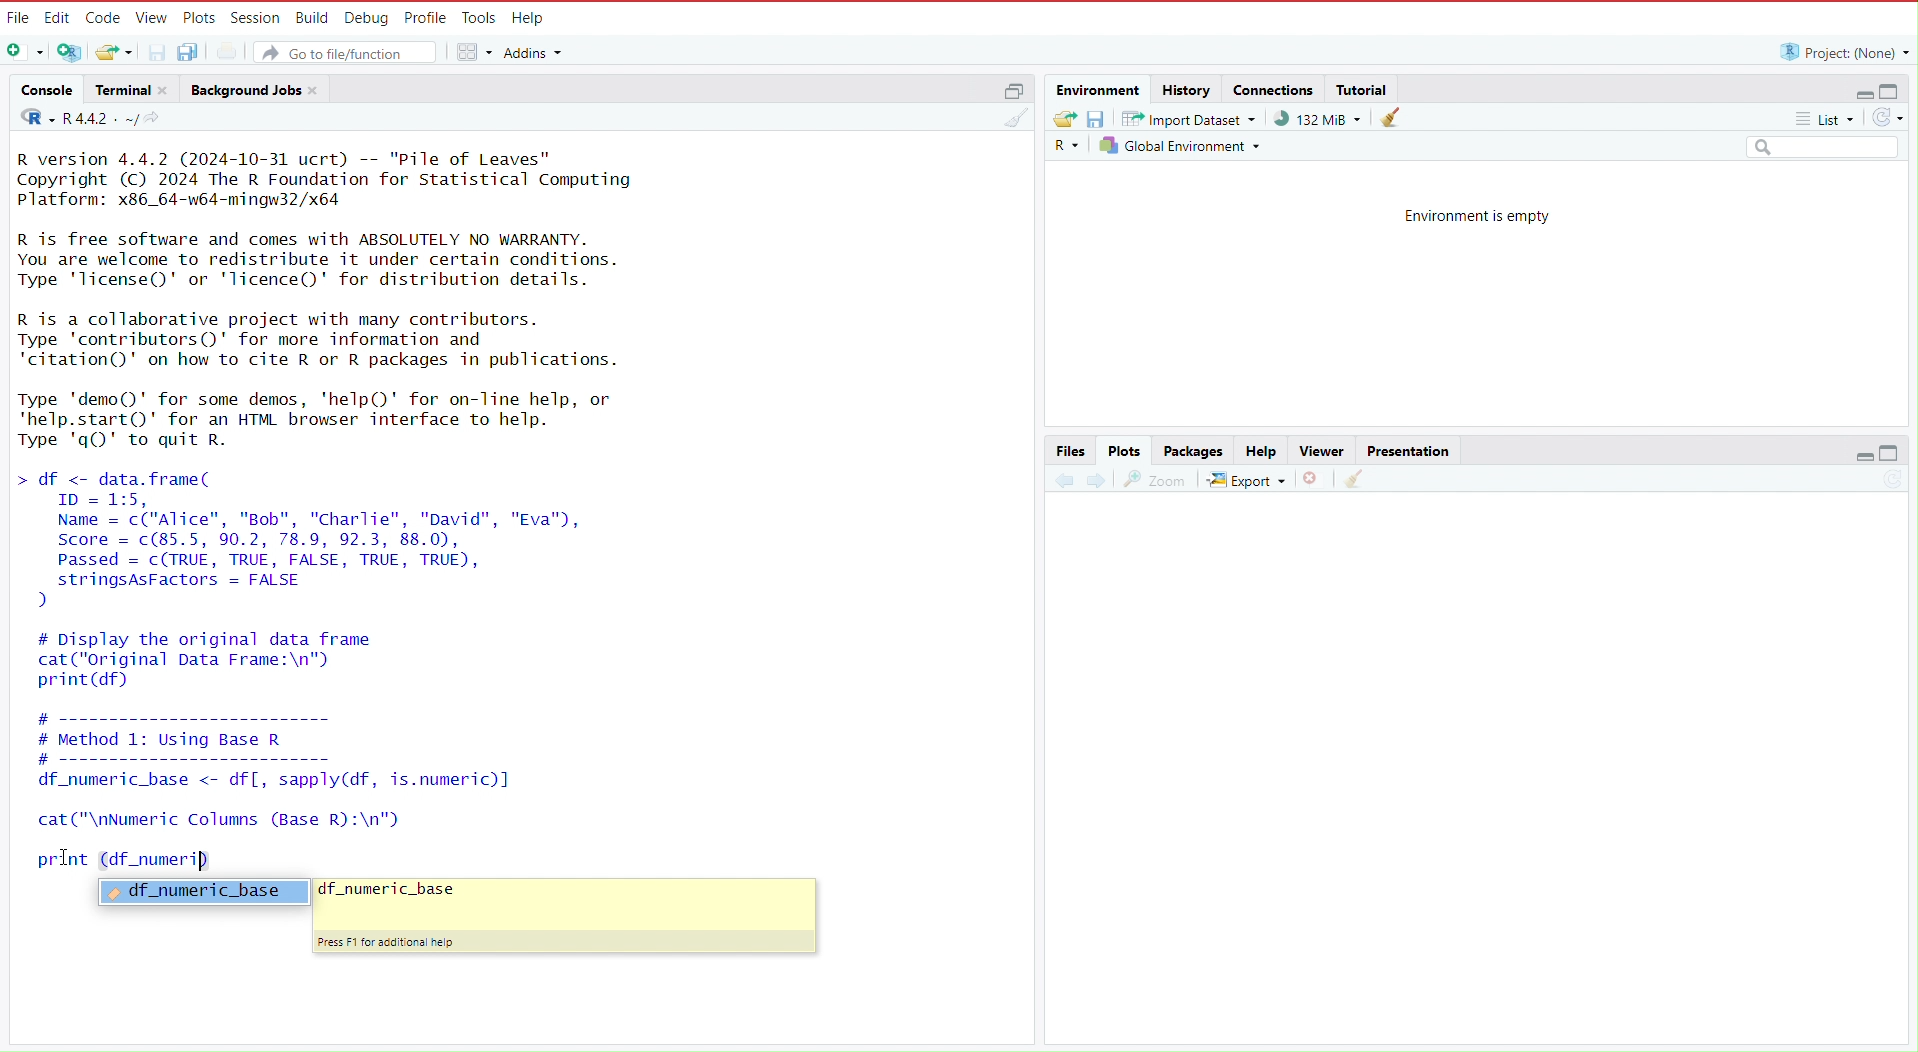 This screenshot has height=1052, width=1918. What do you see at coordinates (255, 16) in the screenshot?
I see `session` at bounding box center [255, 16].